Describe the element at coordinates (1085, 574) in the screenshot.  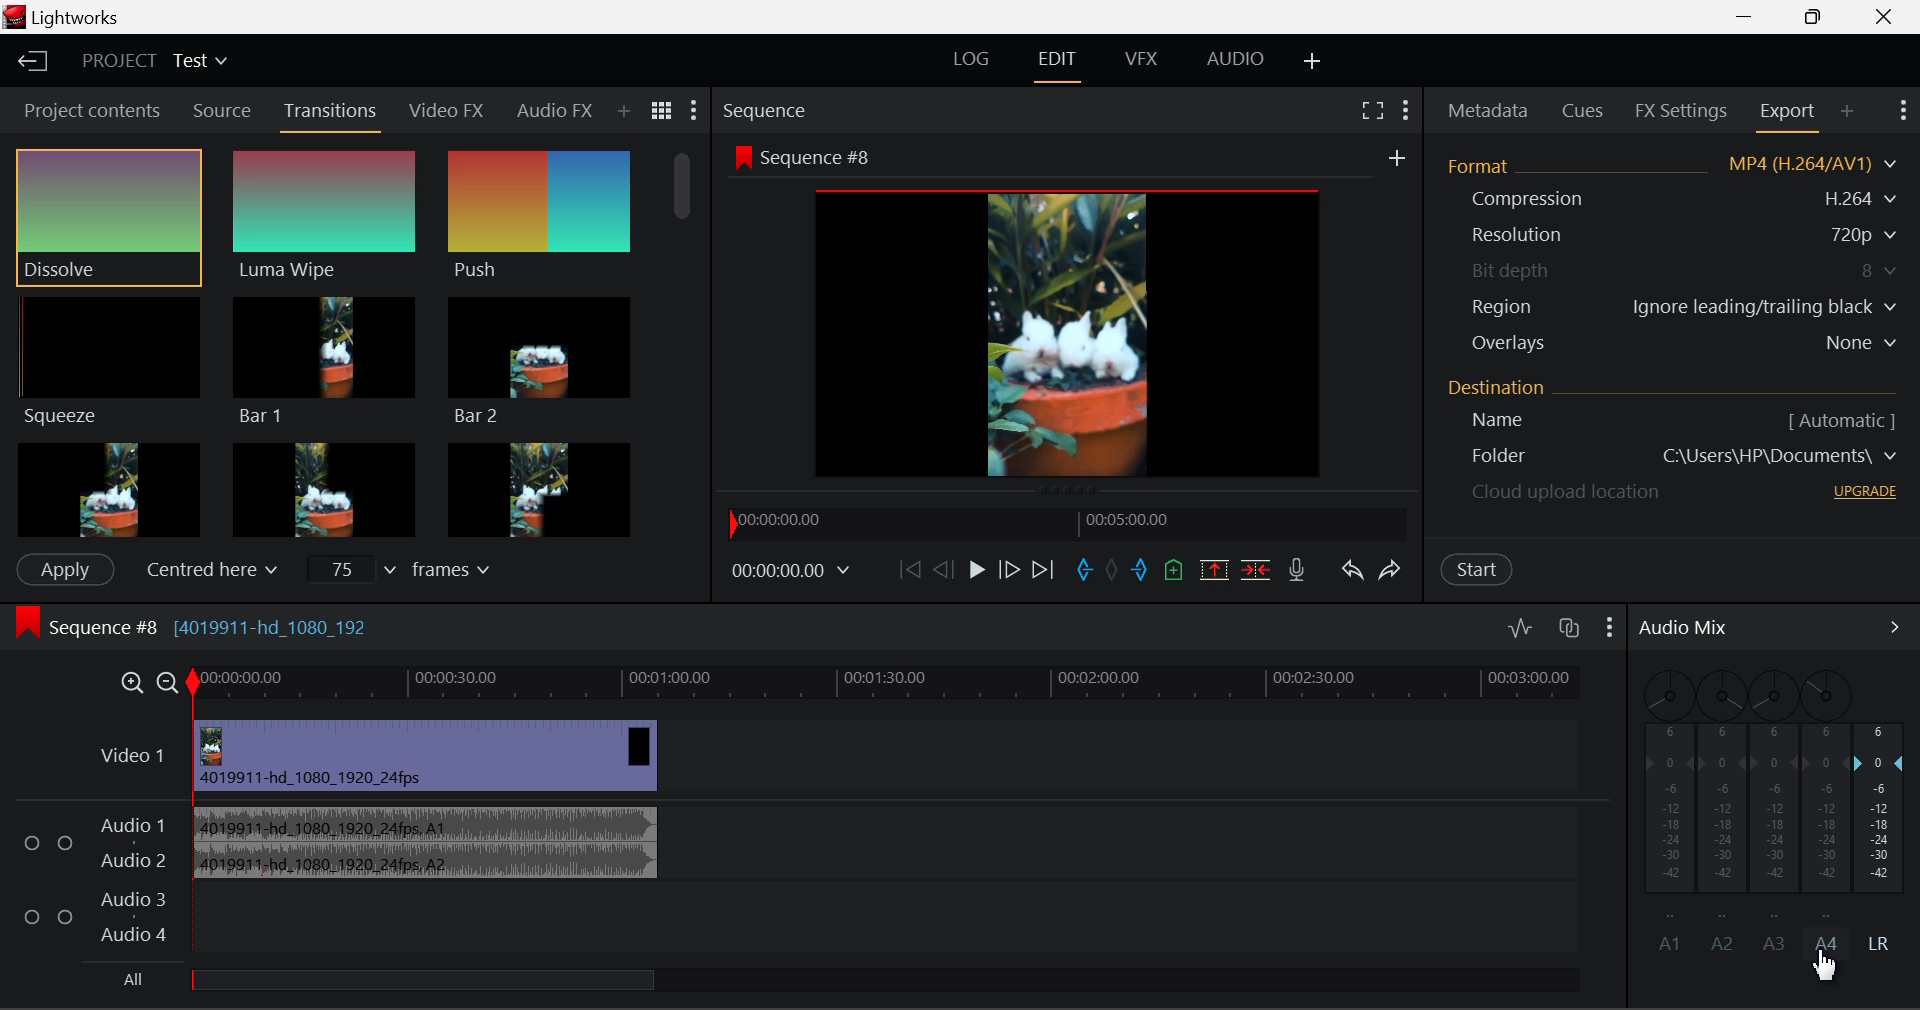
I see `Mark In` at that location.